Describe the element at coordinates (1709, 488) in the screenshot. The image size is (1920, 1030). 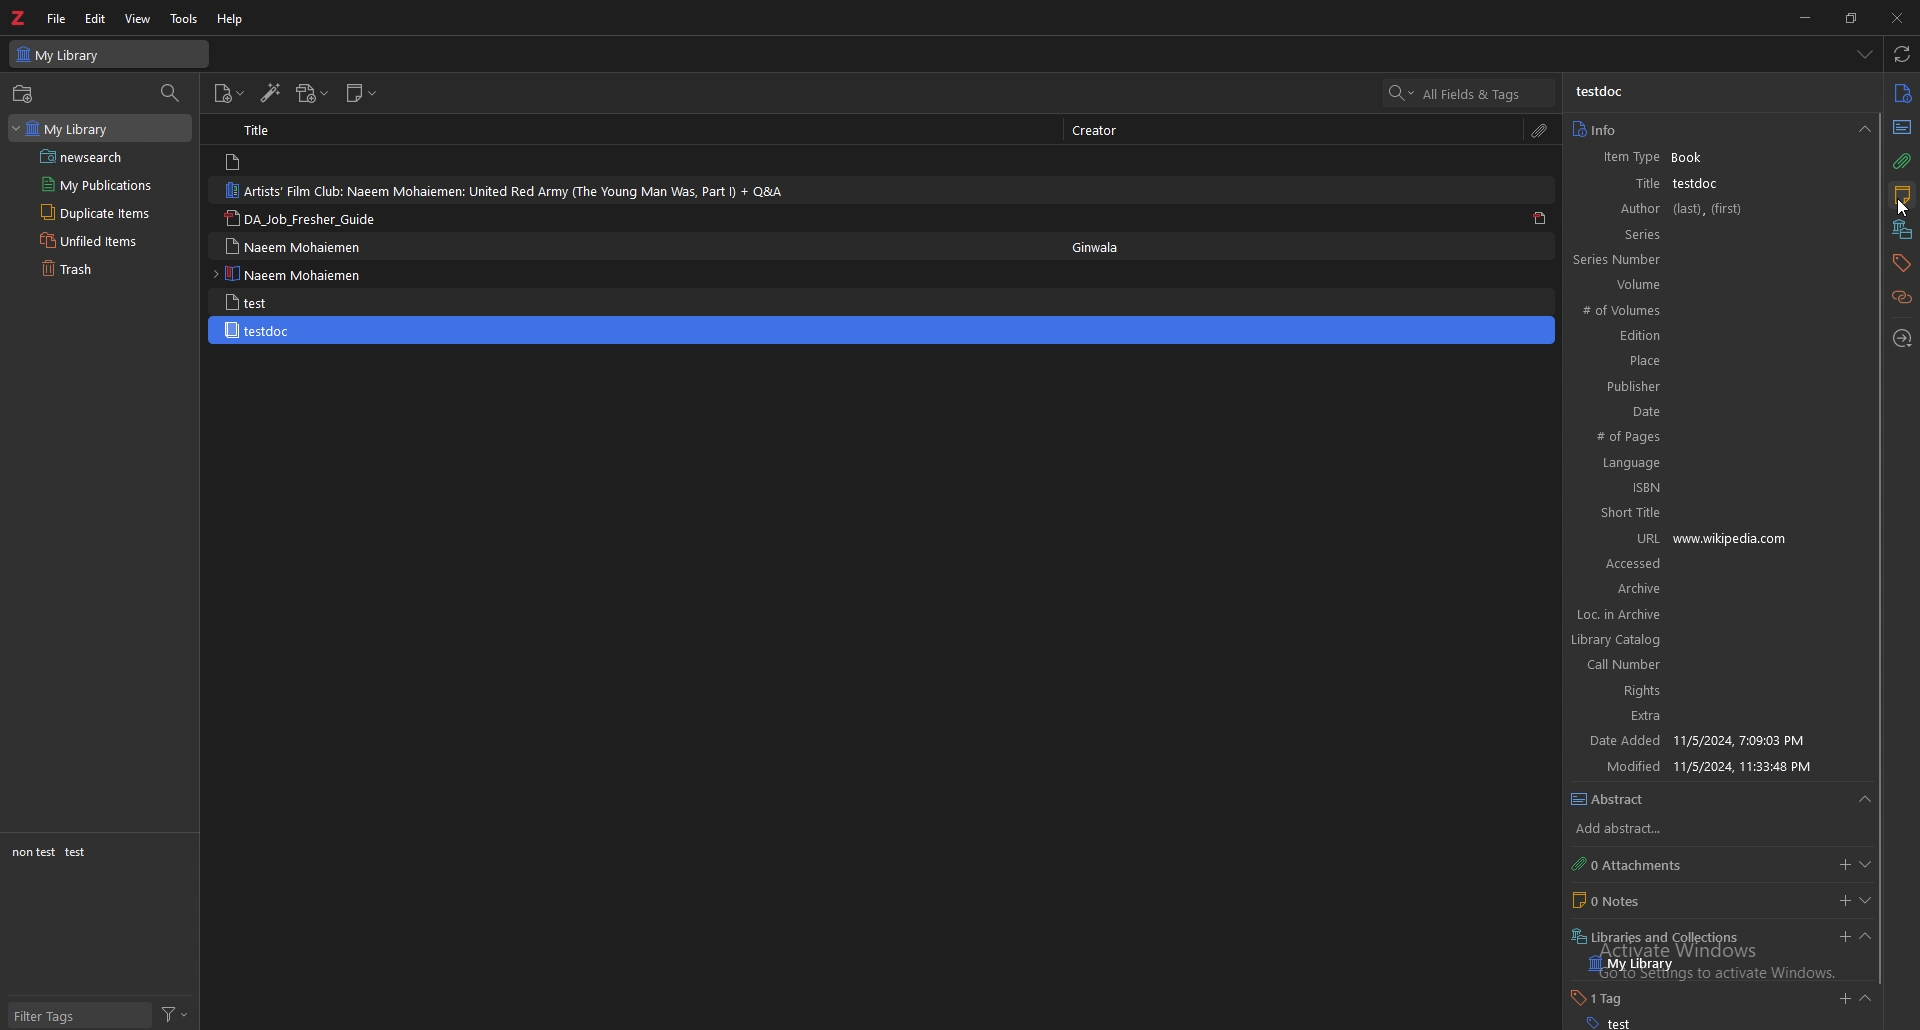
I see `isbn` at that location.